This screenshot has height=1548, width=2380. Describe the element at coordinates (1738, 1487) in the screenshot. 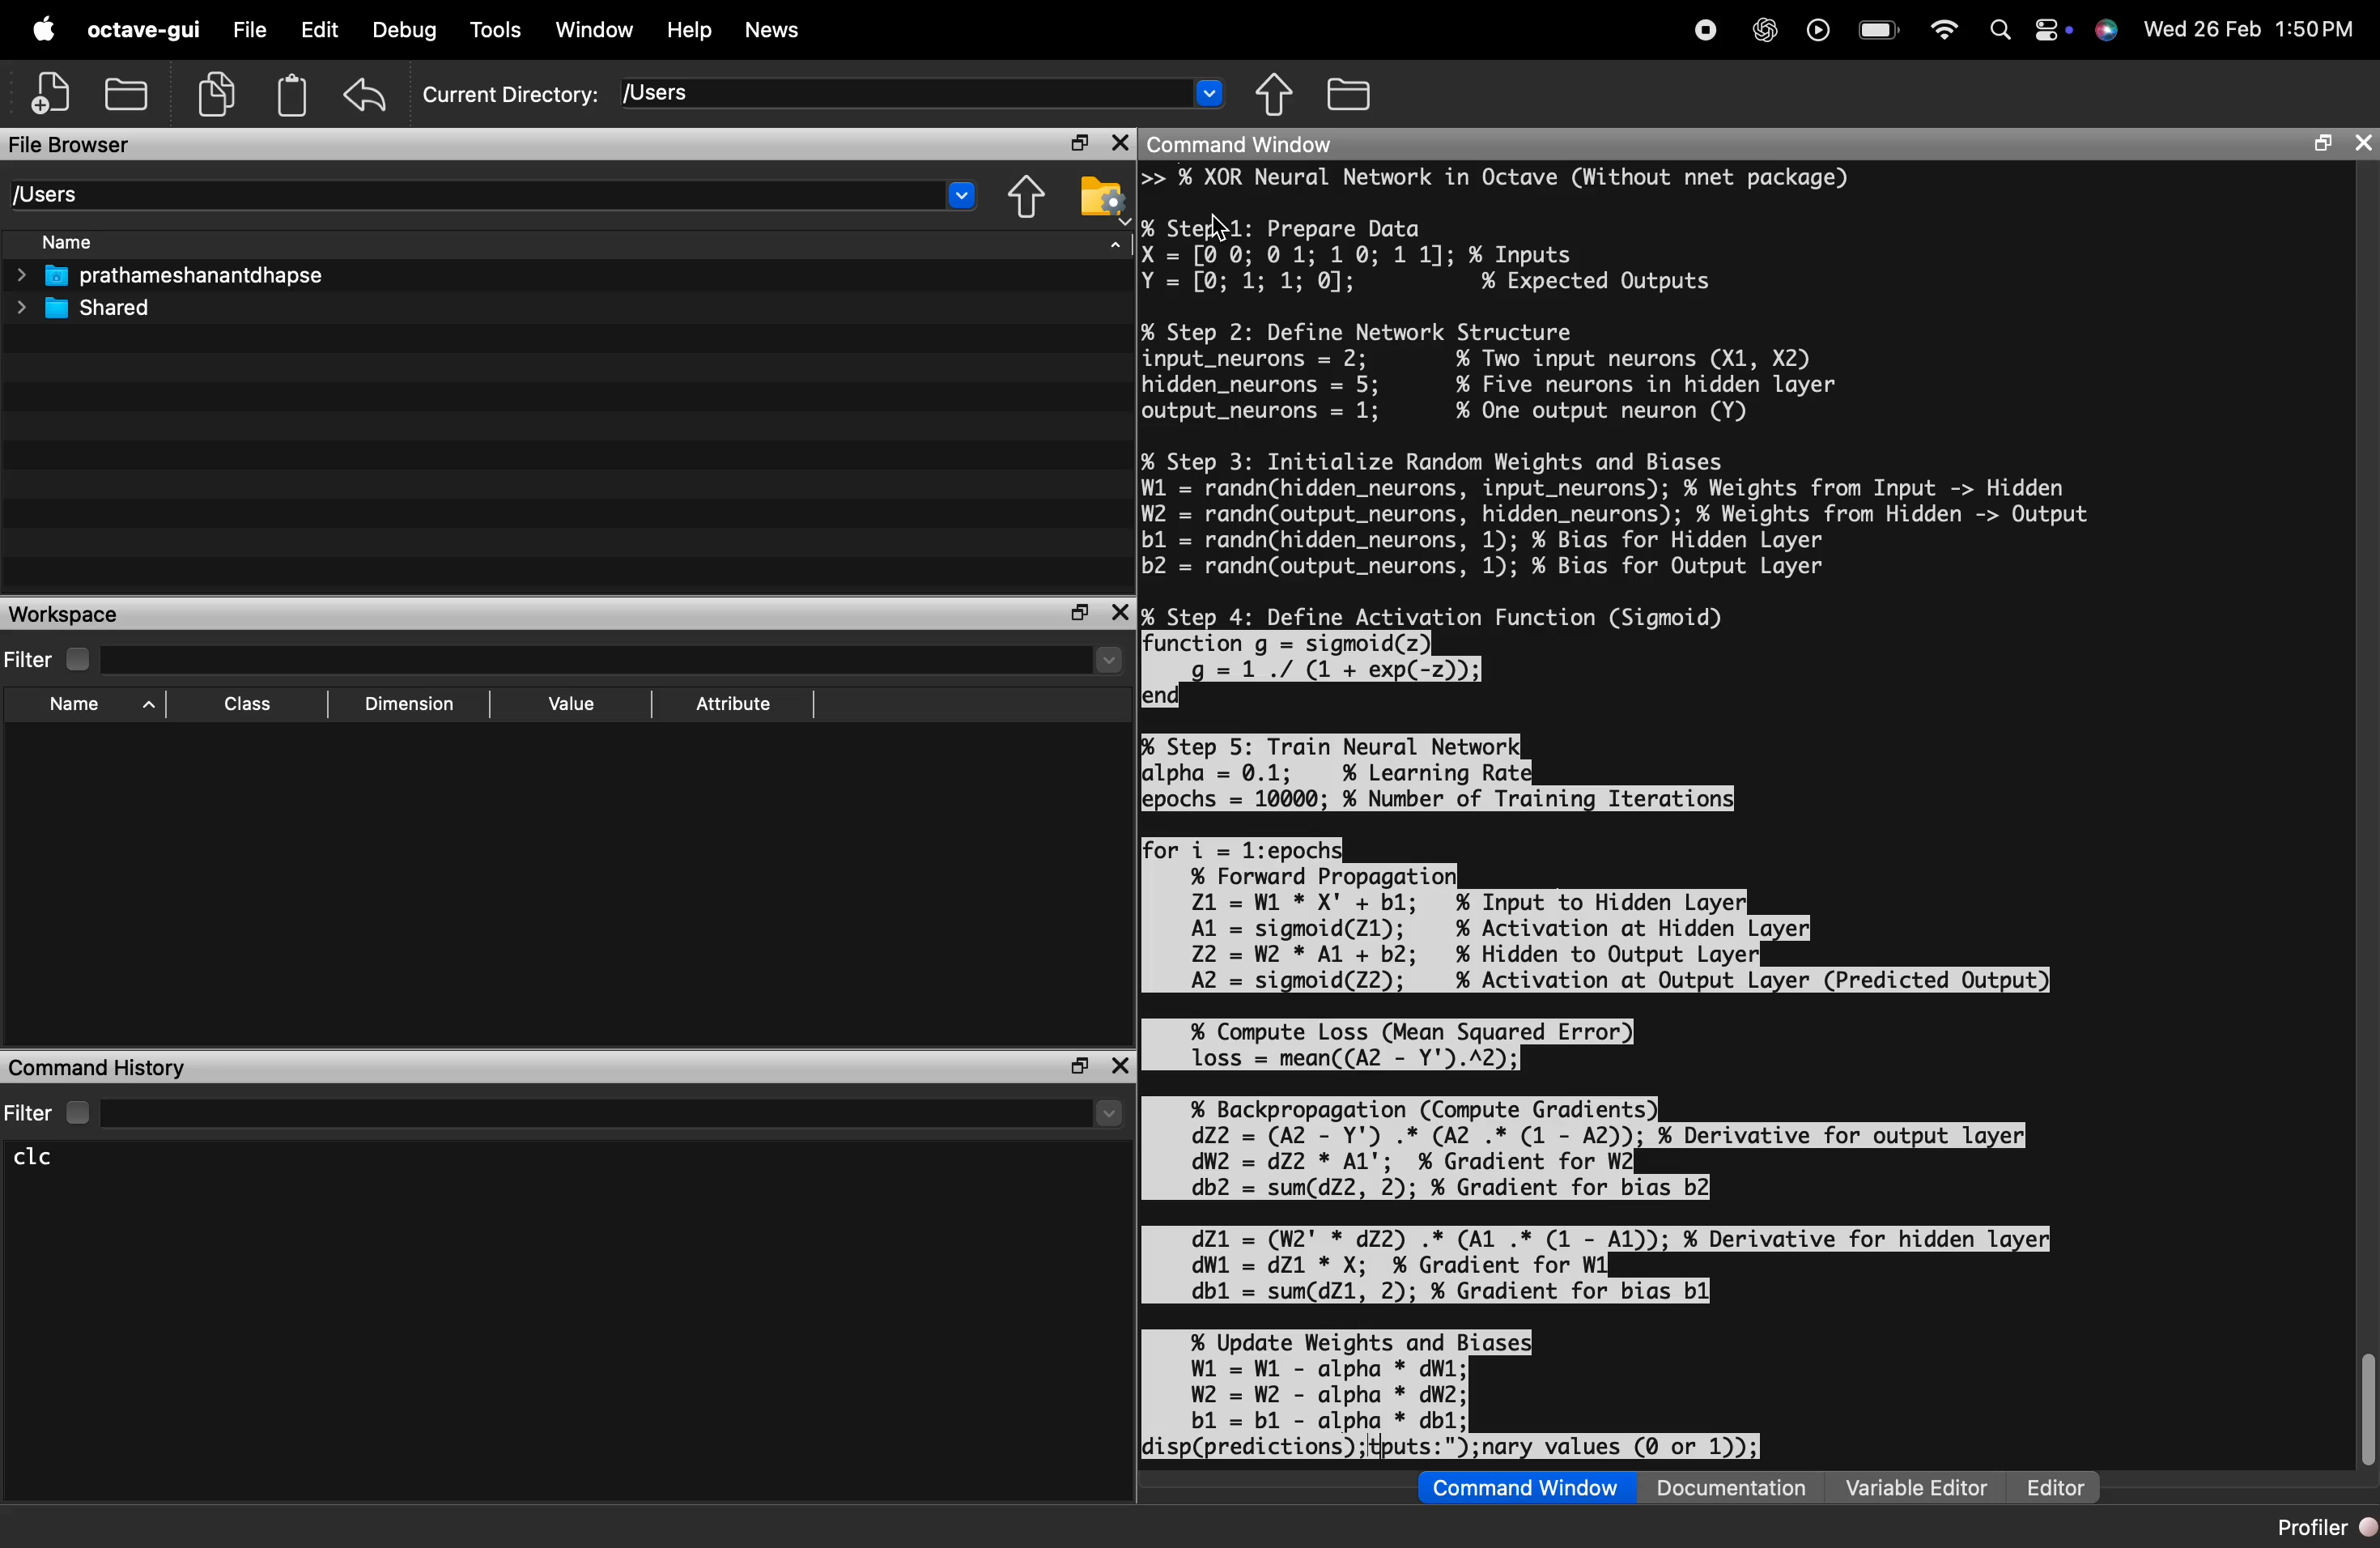

I see `Documentation` at that location.